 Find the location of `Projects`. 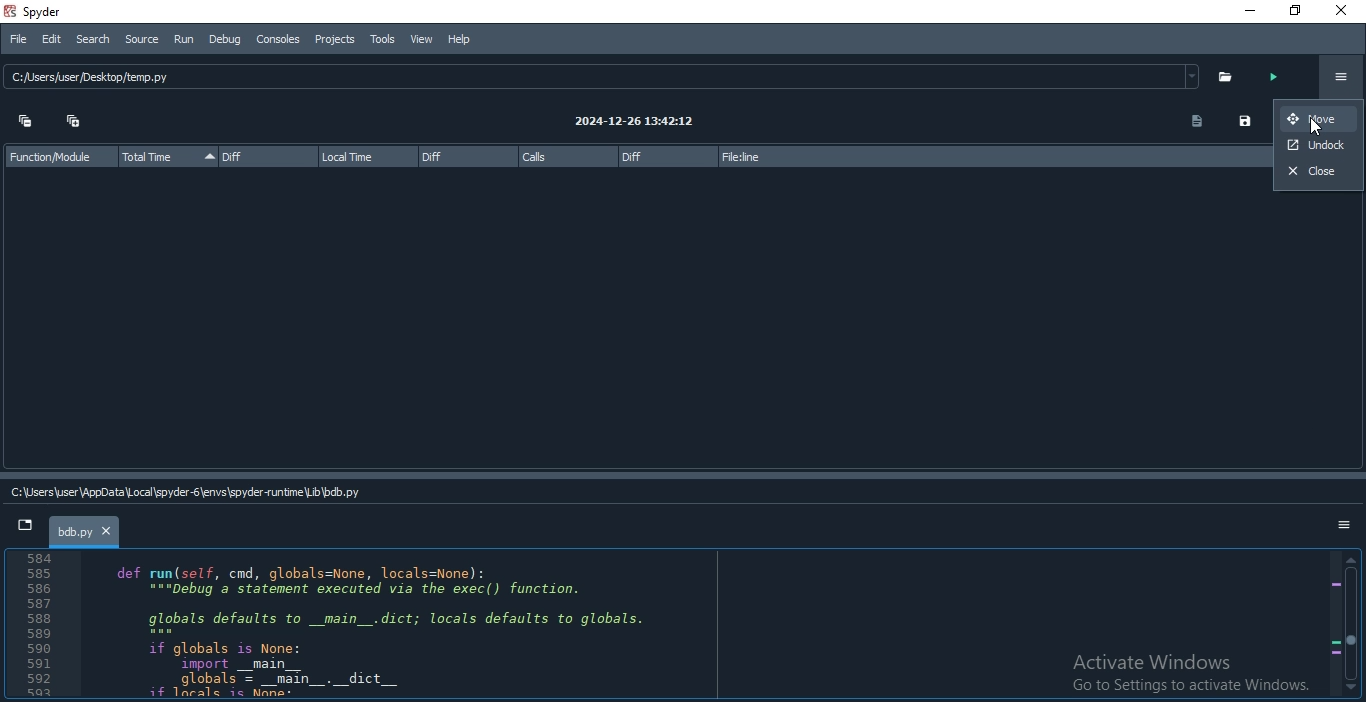

Projects is located at coordinates (335, 39).